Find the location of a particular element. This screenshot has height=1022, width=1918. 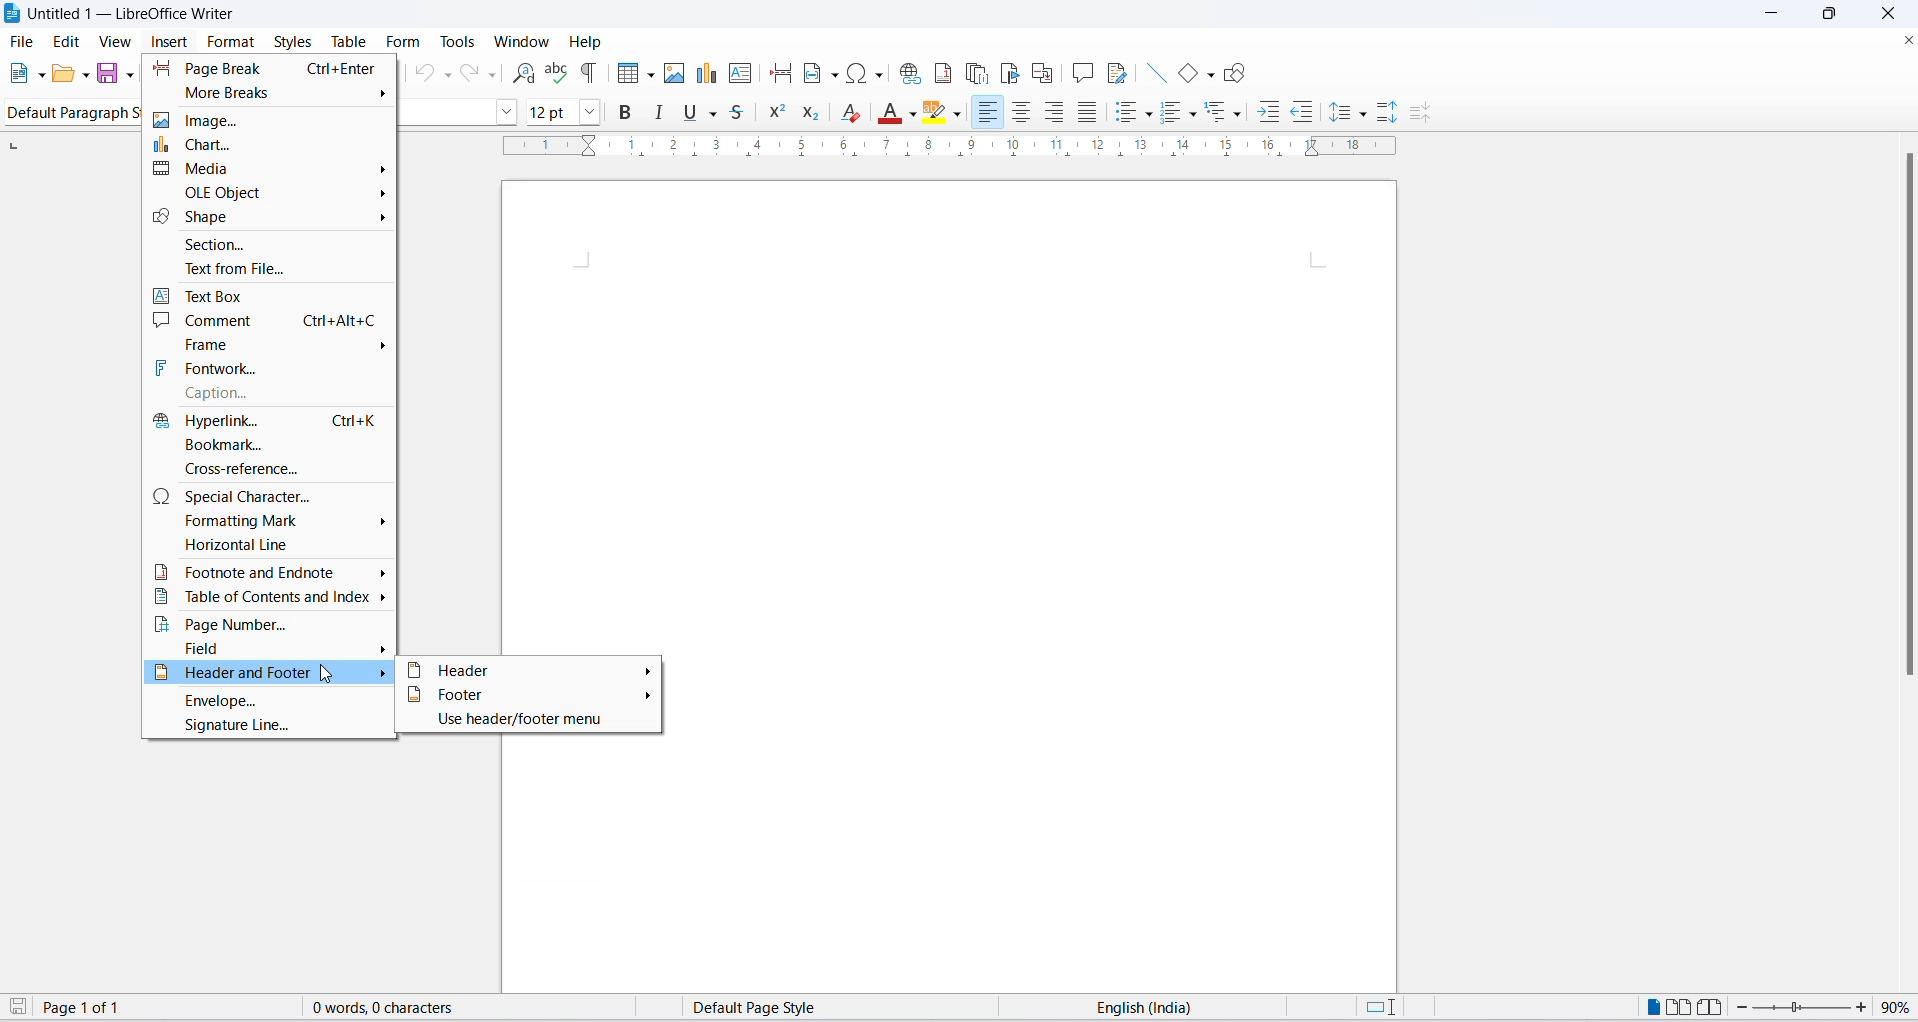

page number is located at coordinates (269, 624).